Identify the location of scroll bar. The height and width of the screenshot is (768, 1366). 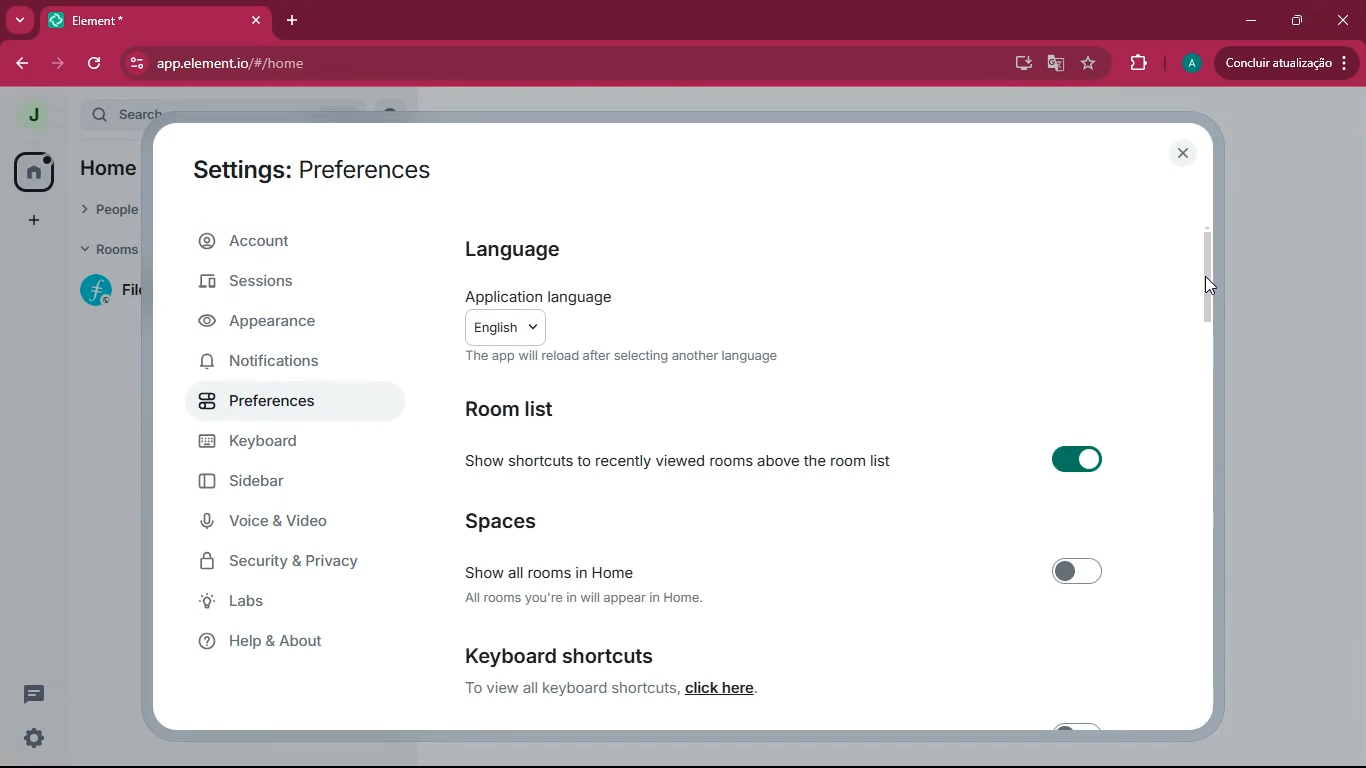
(1208, 278).